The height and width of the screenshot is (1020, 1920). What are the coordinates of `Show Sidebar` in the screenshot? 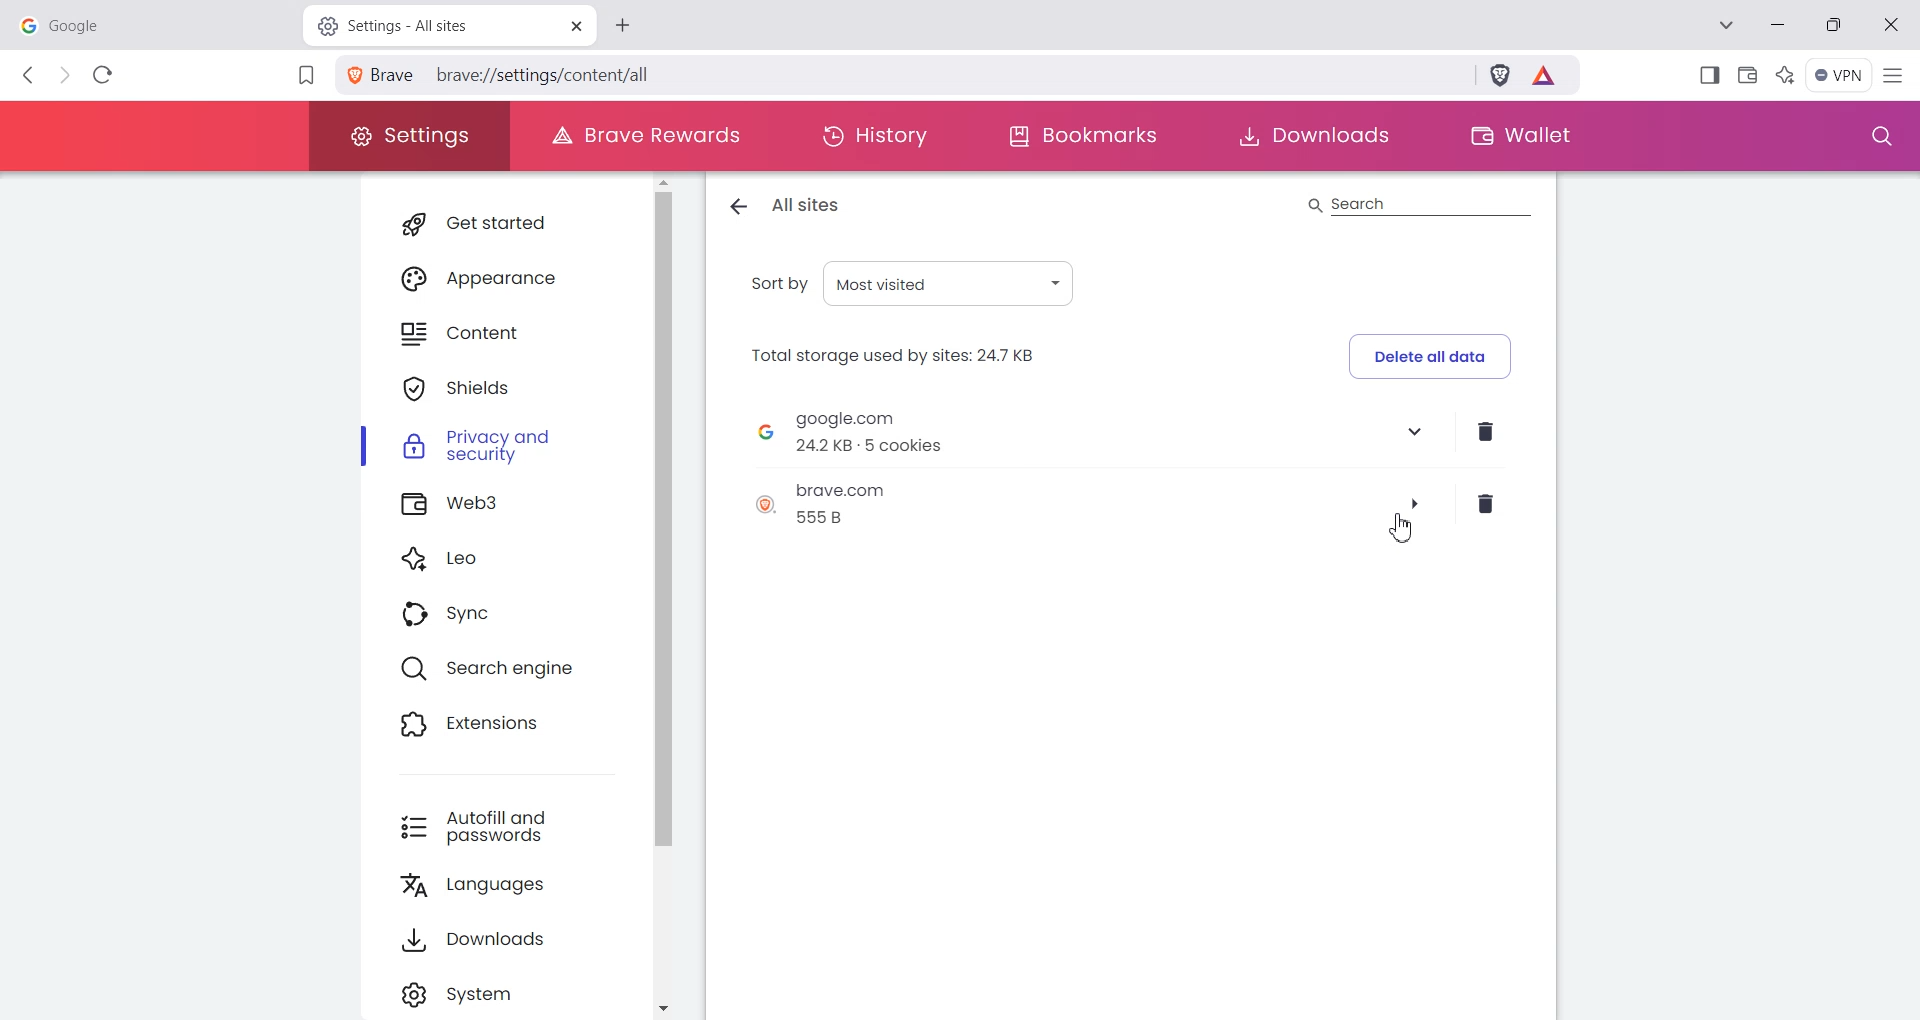 It's located at (1711, 74).